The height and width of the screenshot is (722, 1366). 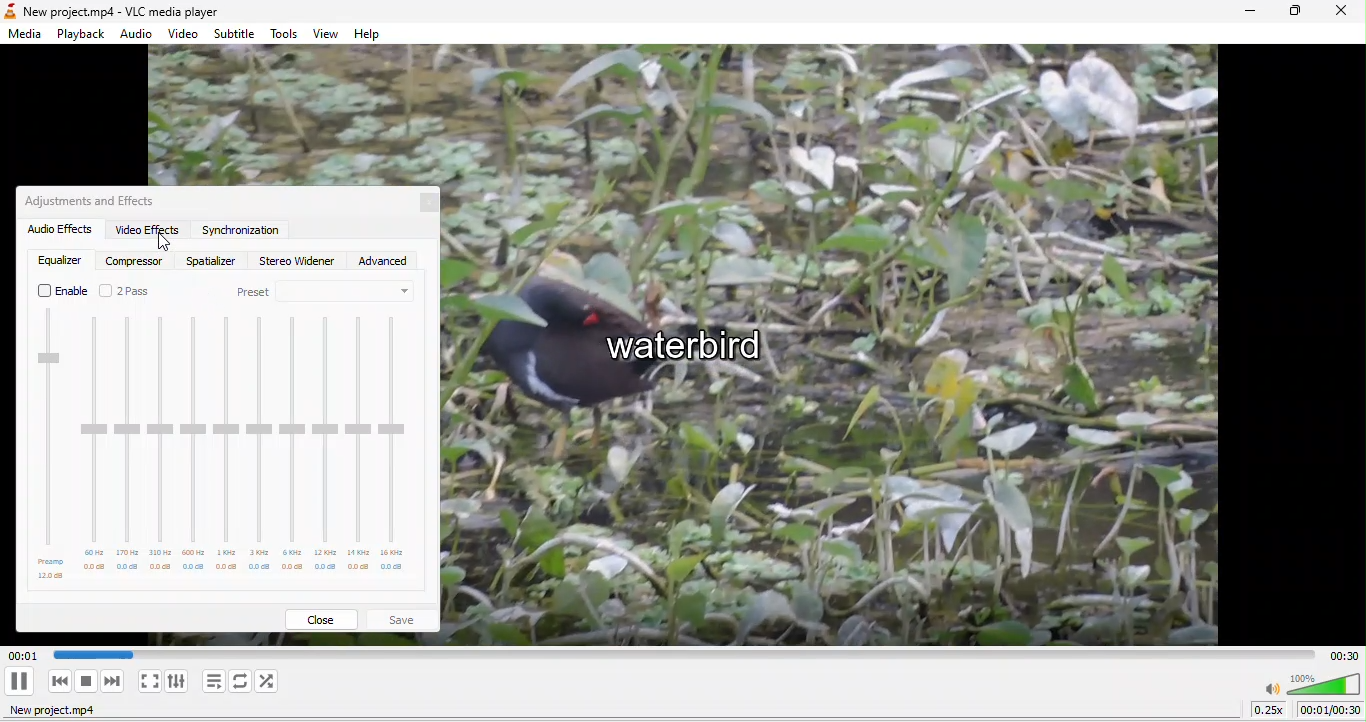 I want to click on Play duration, so click(x=676, y=651).